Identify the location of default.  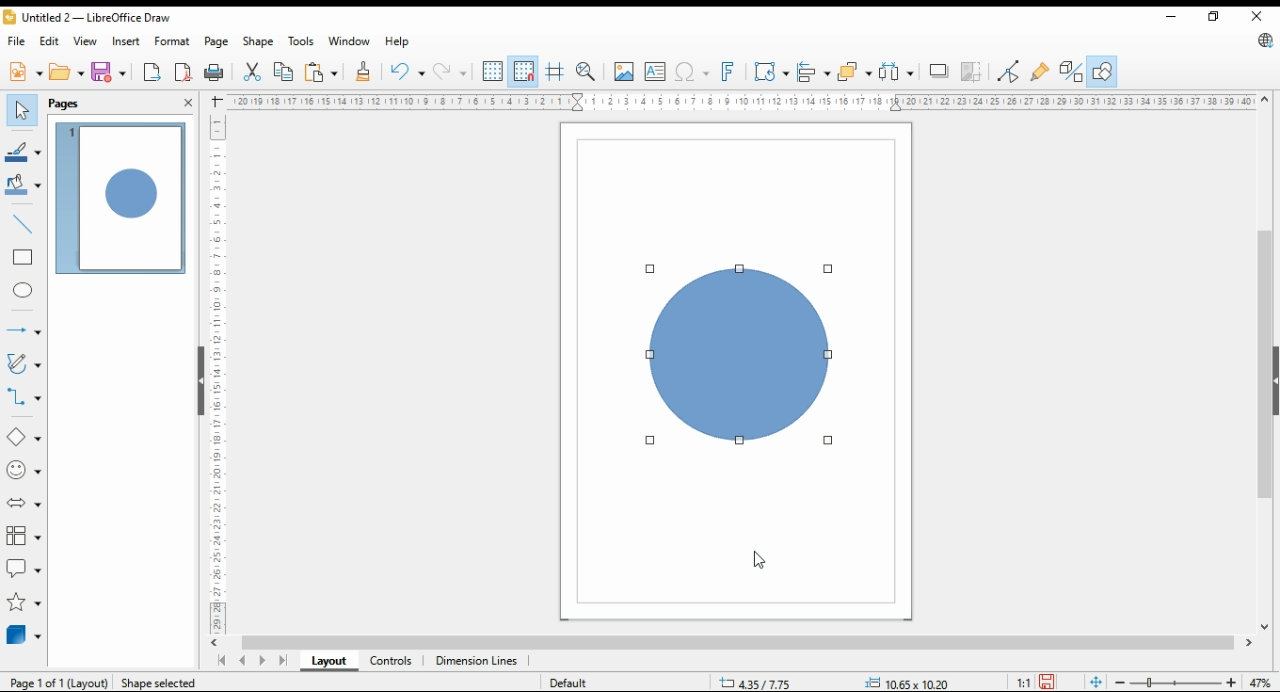
(572, 684).